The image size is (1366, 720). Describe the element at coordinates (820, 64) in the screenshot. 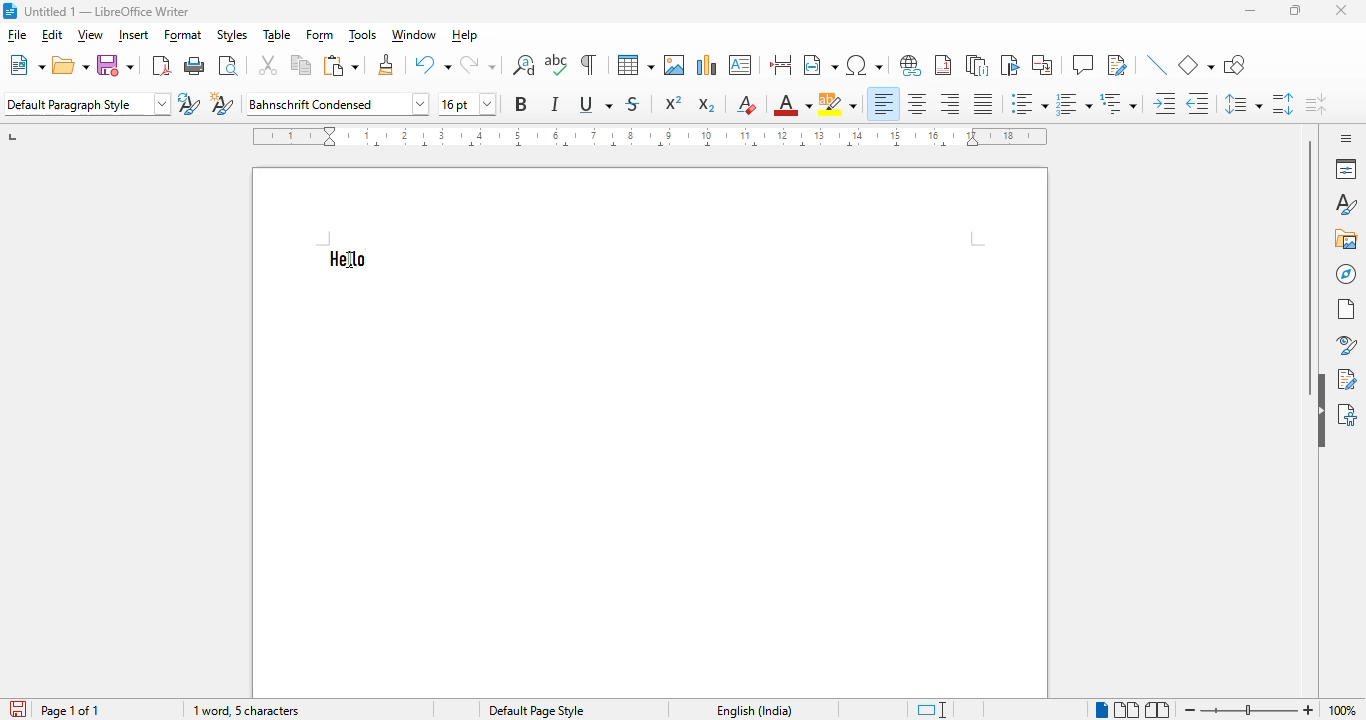

I see `insert text field` at that location.